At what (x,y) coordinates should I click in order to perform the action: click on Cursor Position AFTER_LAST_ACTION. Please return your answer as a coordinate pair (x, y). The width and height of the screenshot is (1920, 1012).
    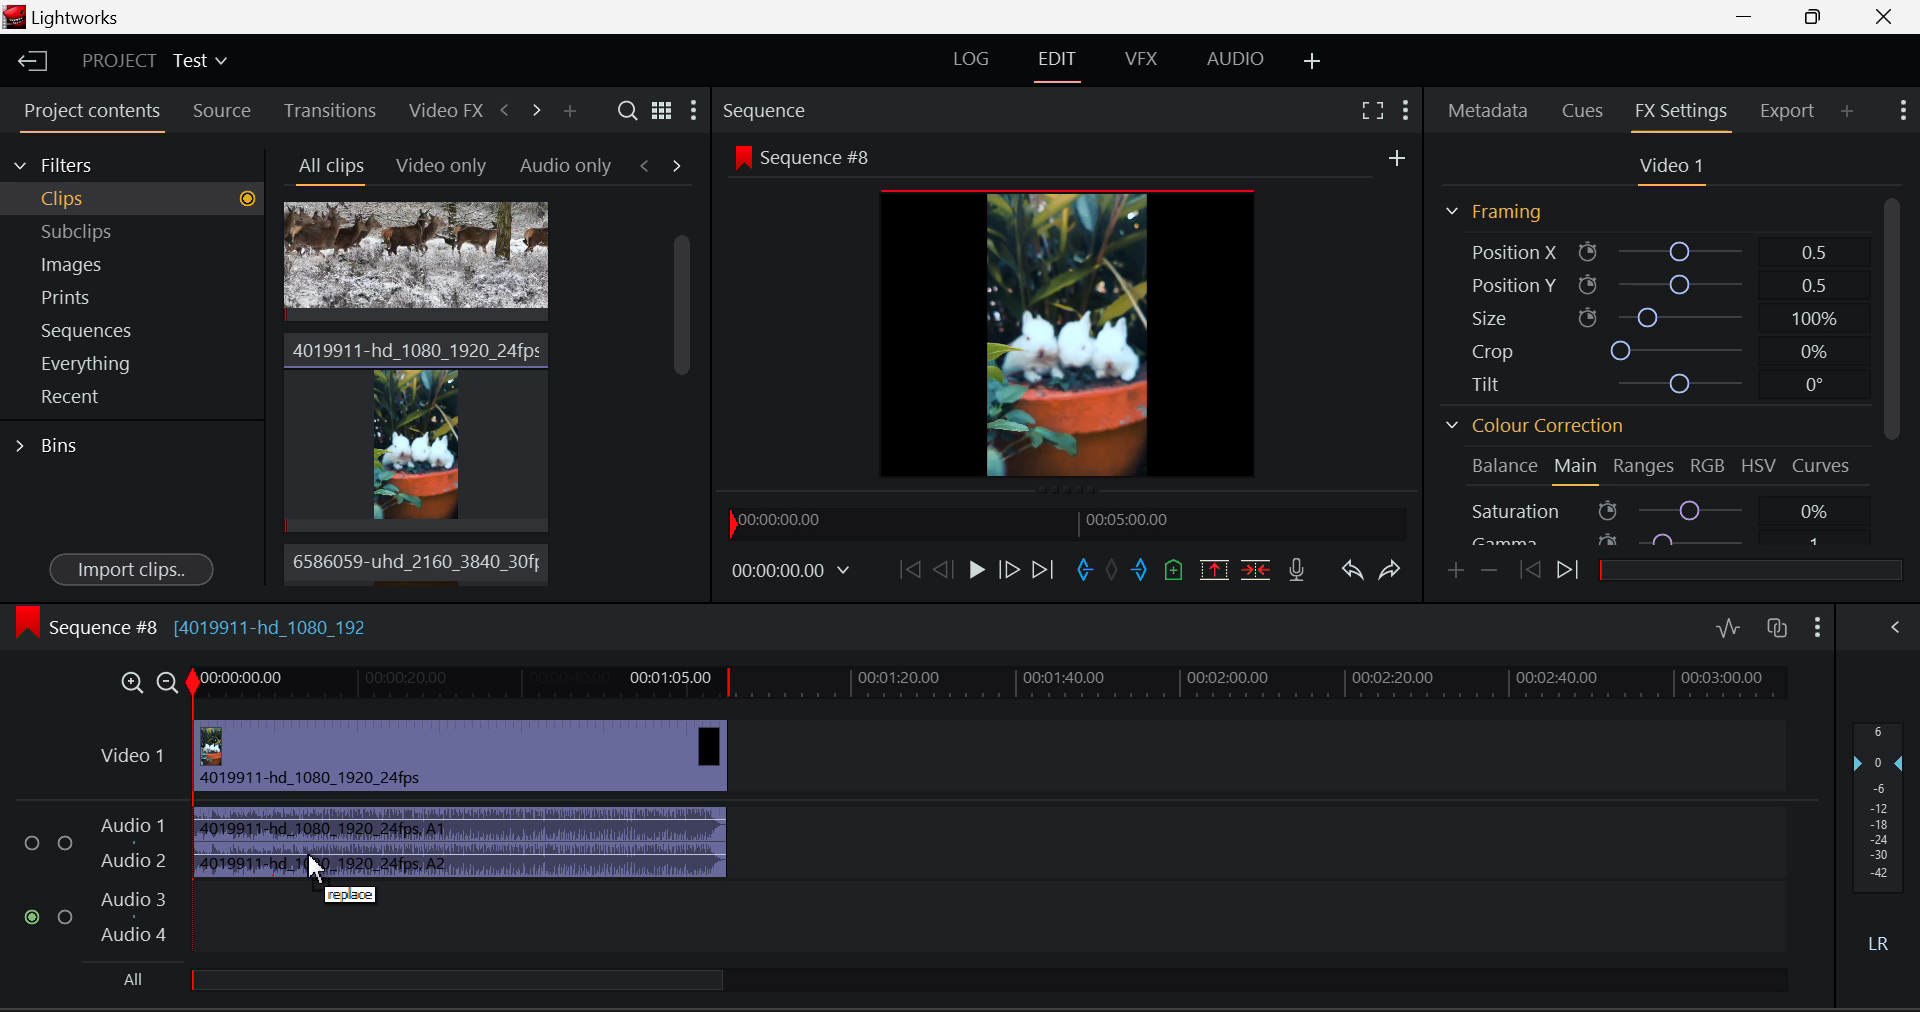
    Looking at the image, I should click on (324, 871).